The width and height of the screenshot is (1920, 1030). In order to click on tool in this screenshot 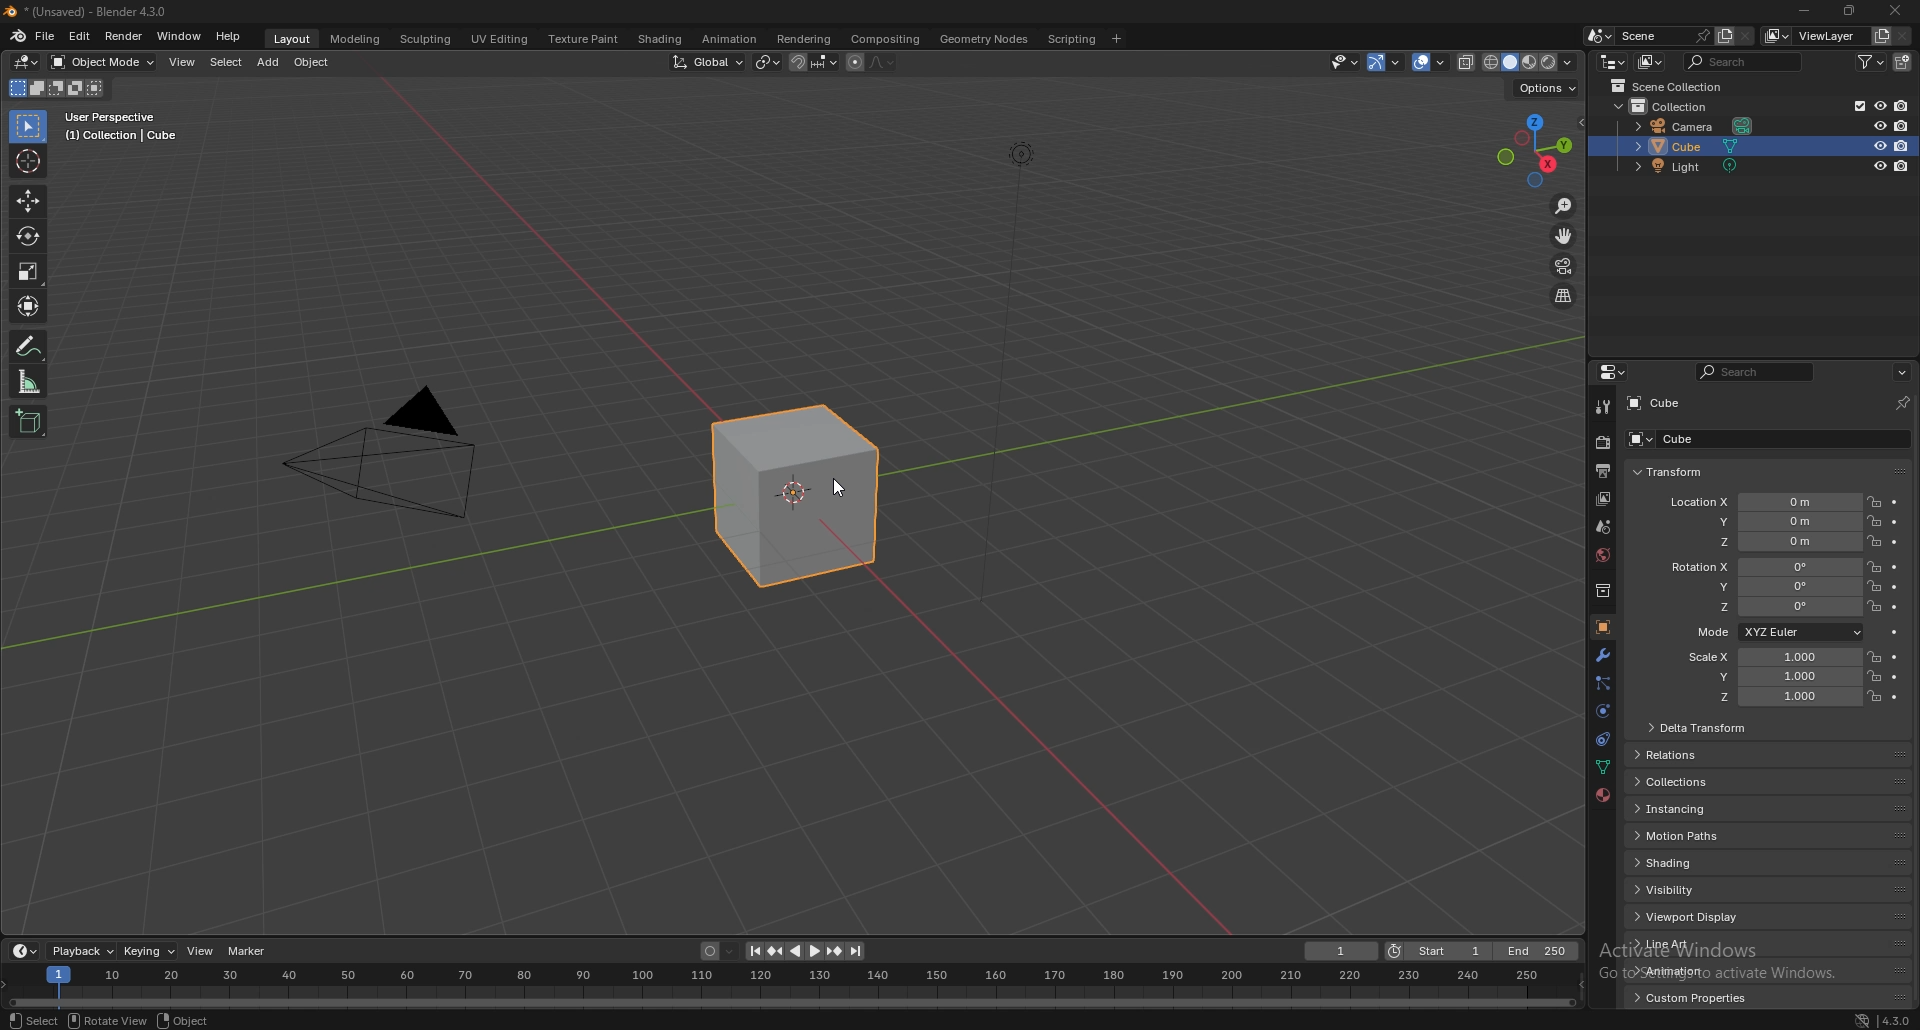, I will do `click(1604, 406)`.